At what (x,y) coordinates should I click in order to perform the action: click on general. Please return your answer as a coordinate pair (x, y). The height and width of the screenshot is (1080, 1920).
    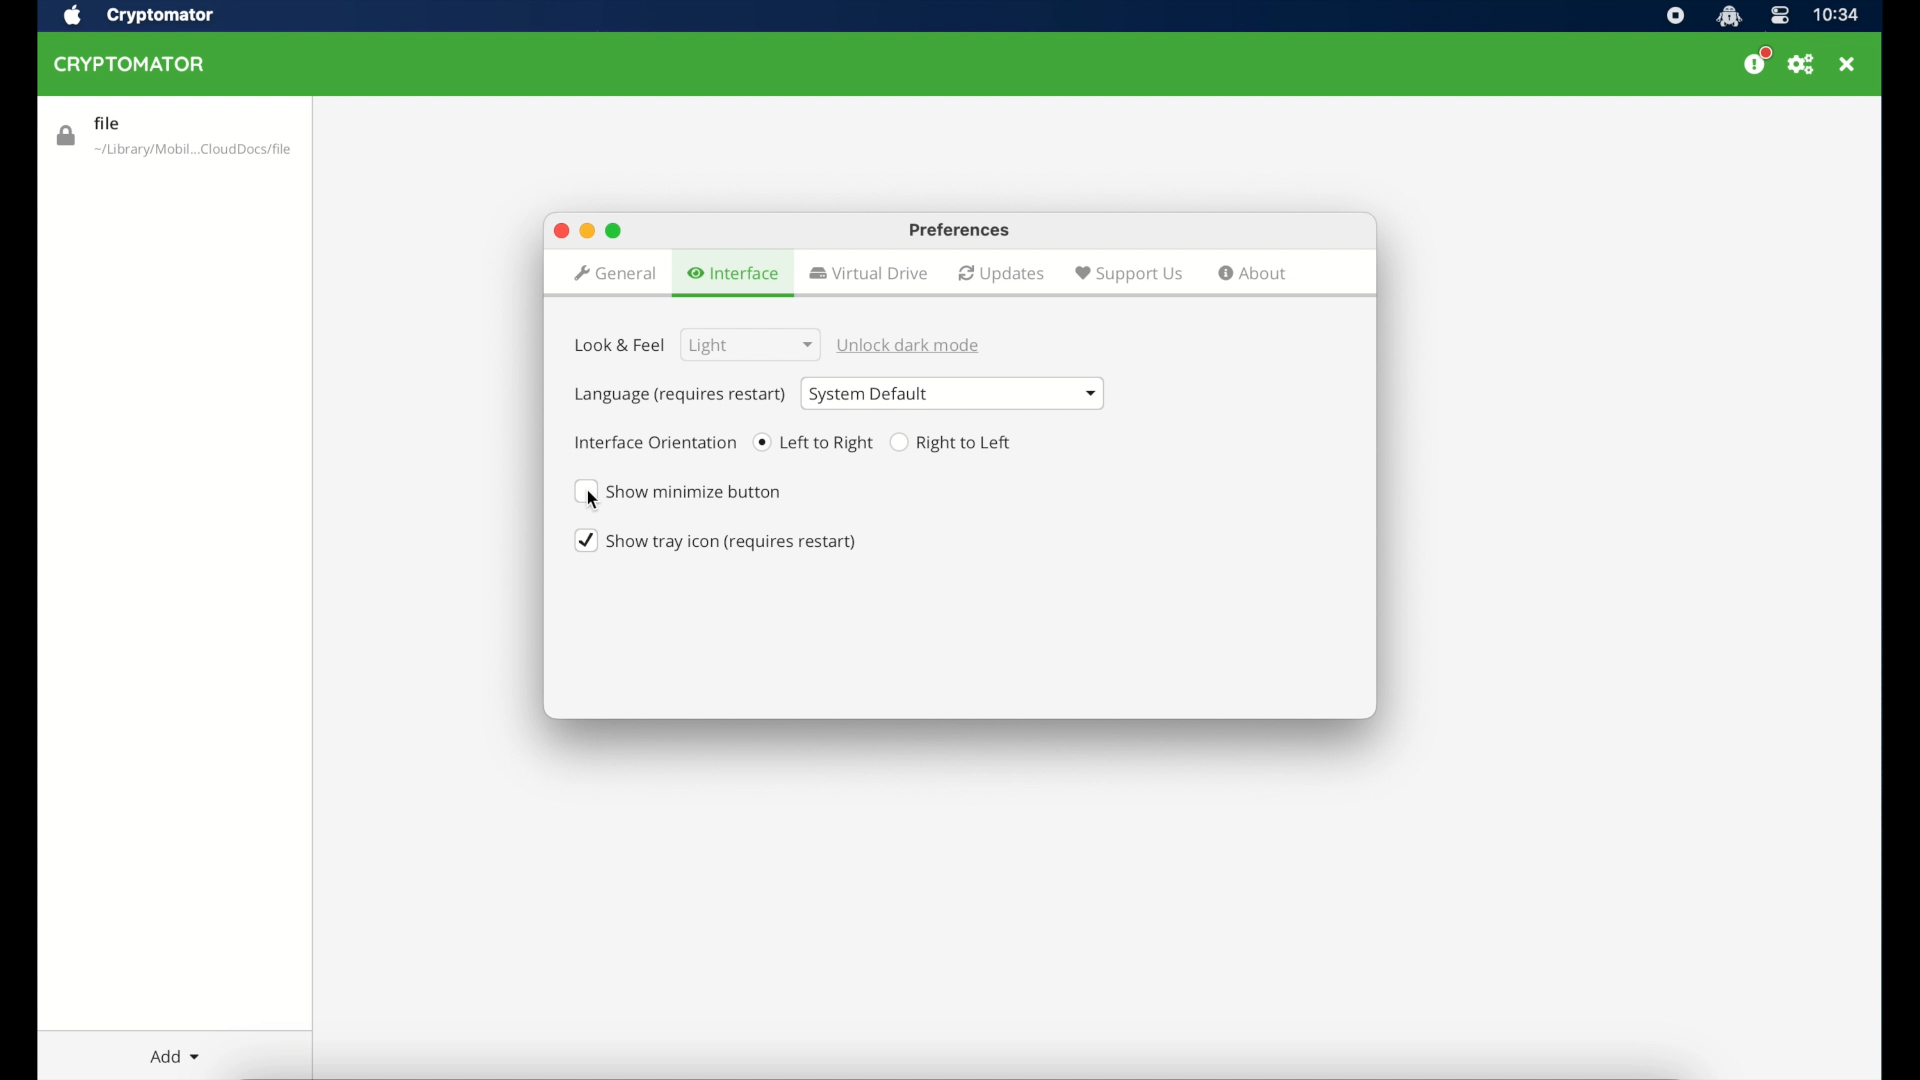
    Looking at the image, I should click on (614, 275).